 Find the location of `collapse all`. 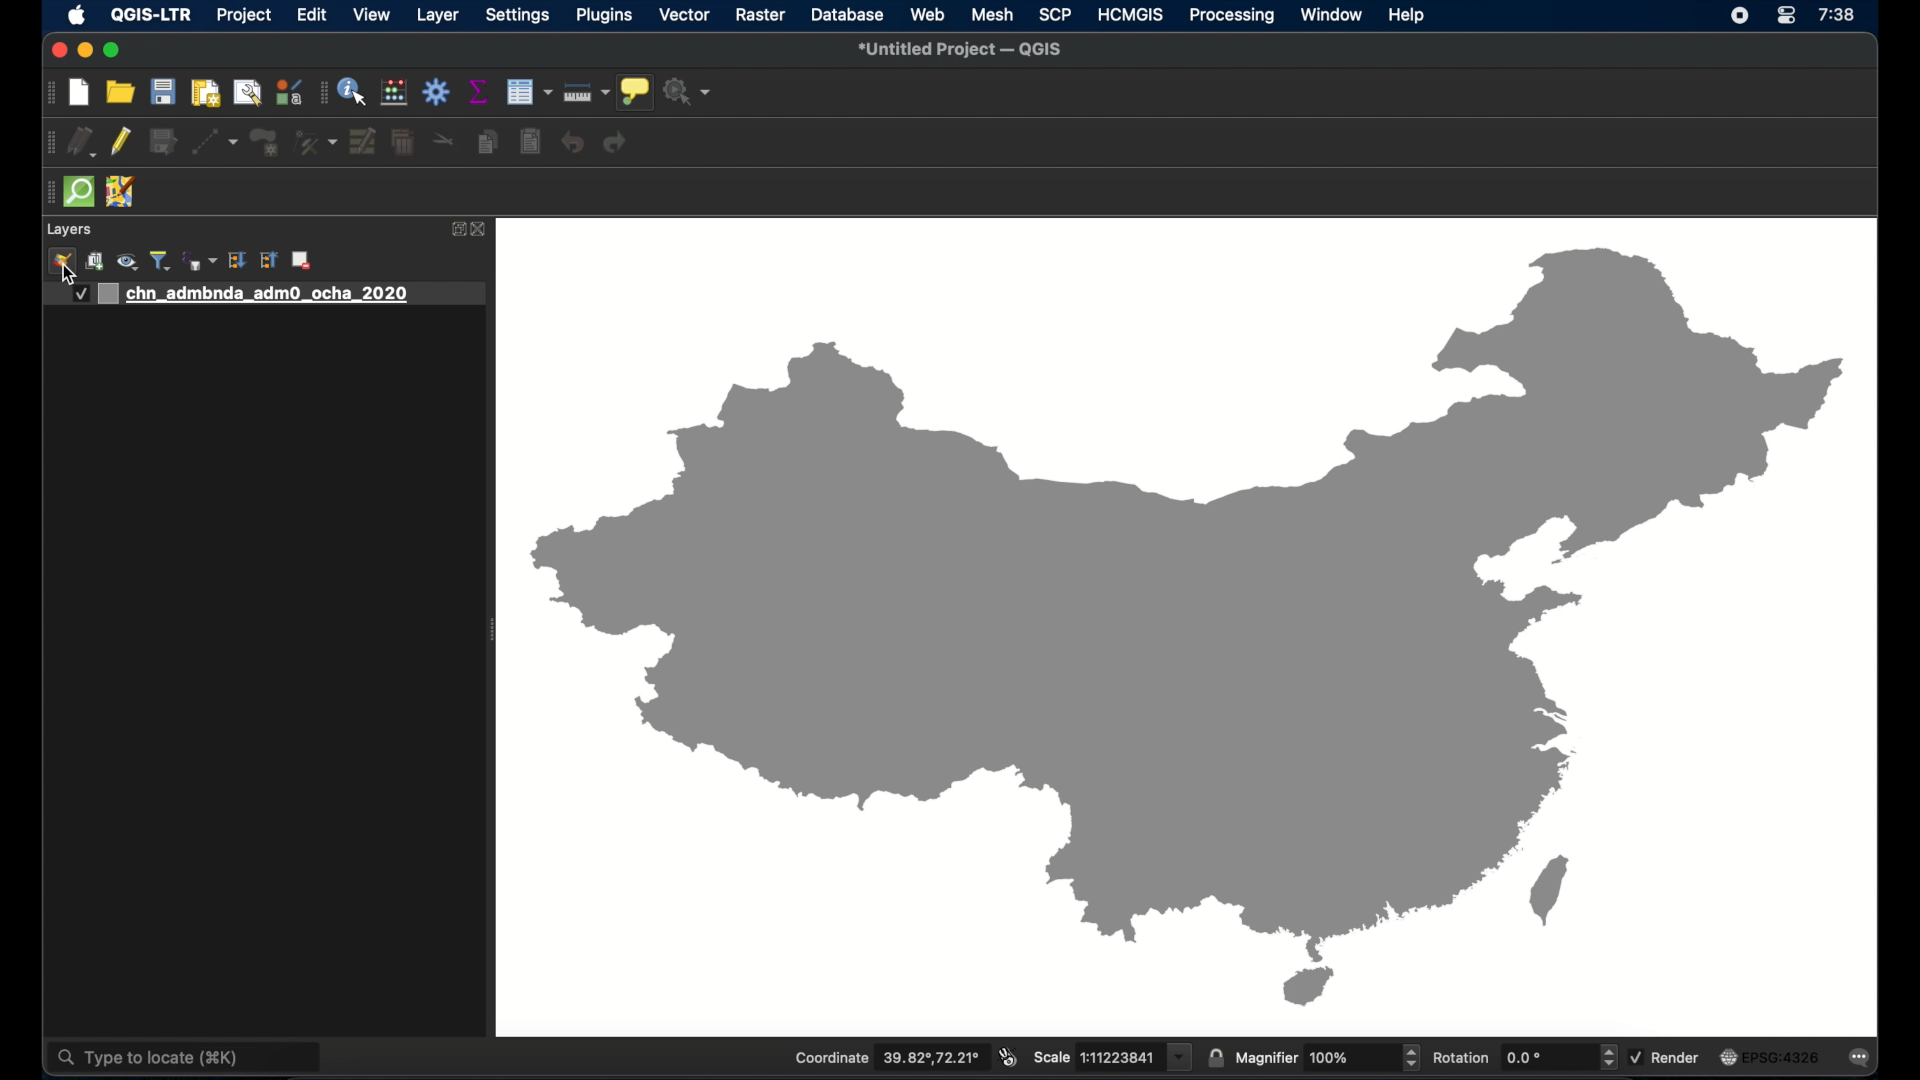

collapse all is located at coordinates (269, 260).